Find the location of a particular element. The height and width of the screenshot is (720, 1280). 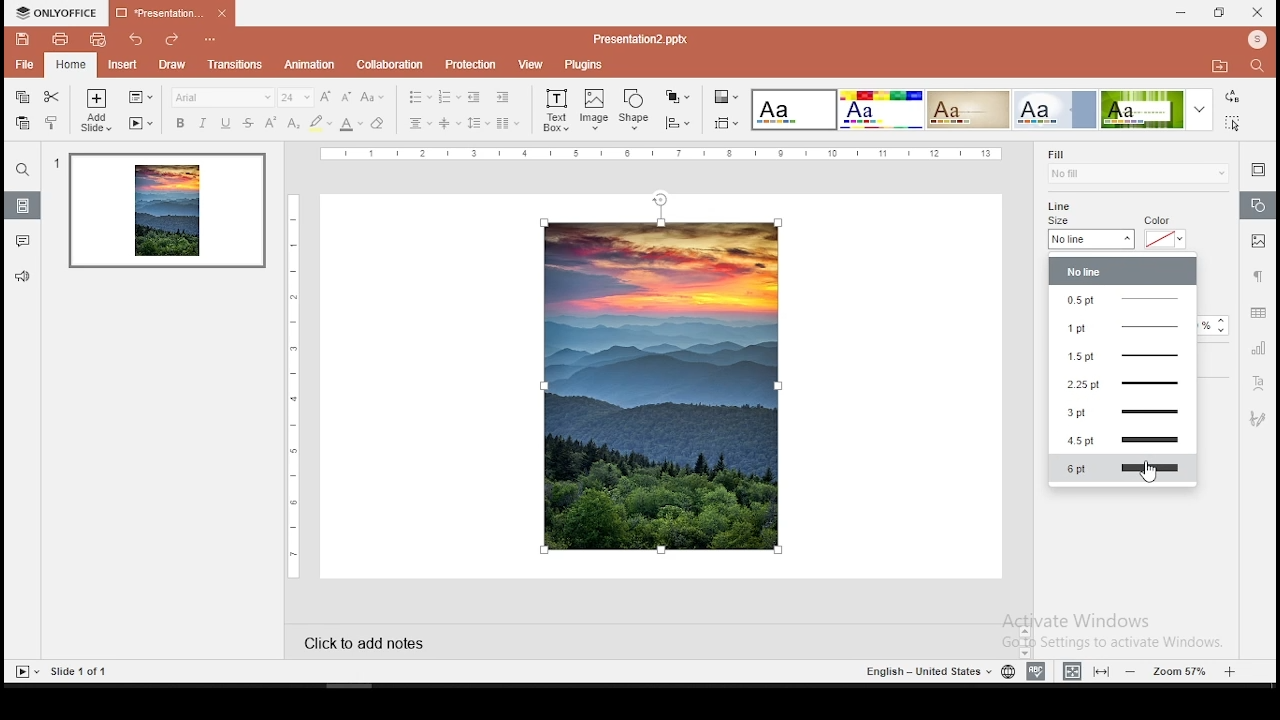

profile is located at coordinates (1255, 40).